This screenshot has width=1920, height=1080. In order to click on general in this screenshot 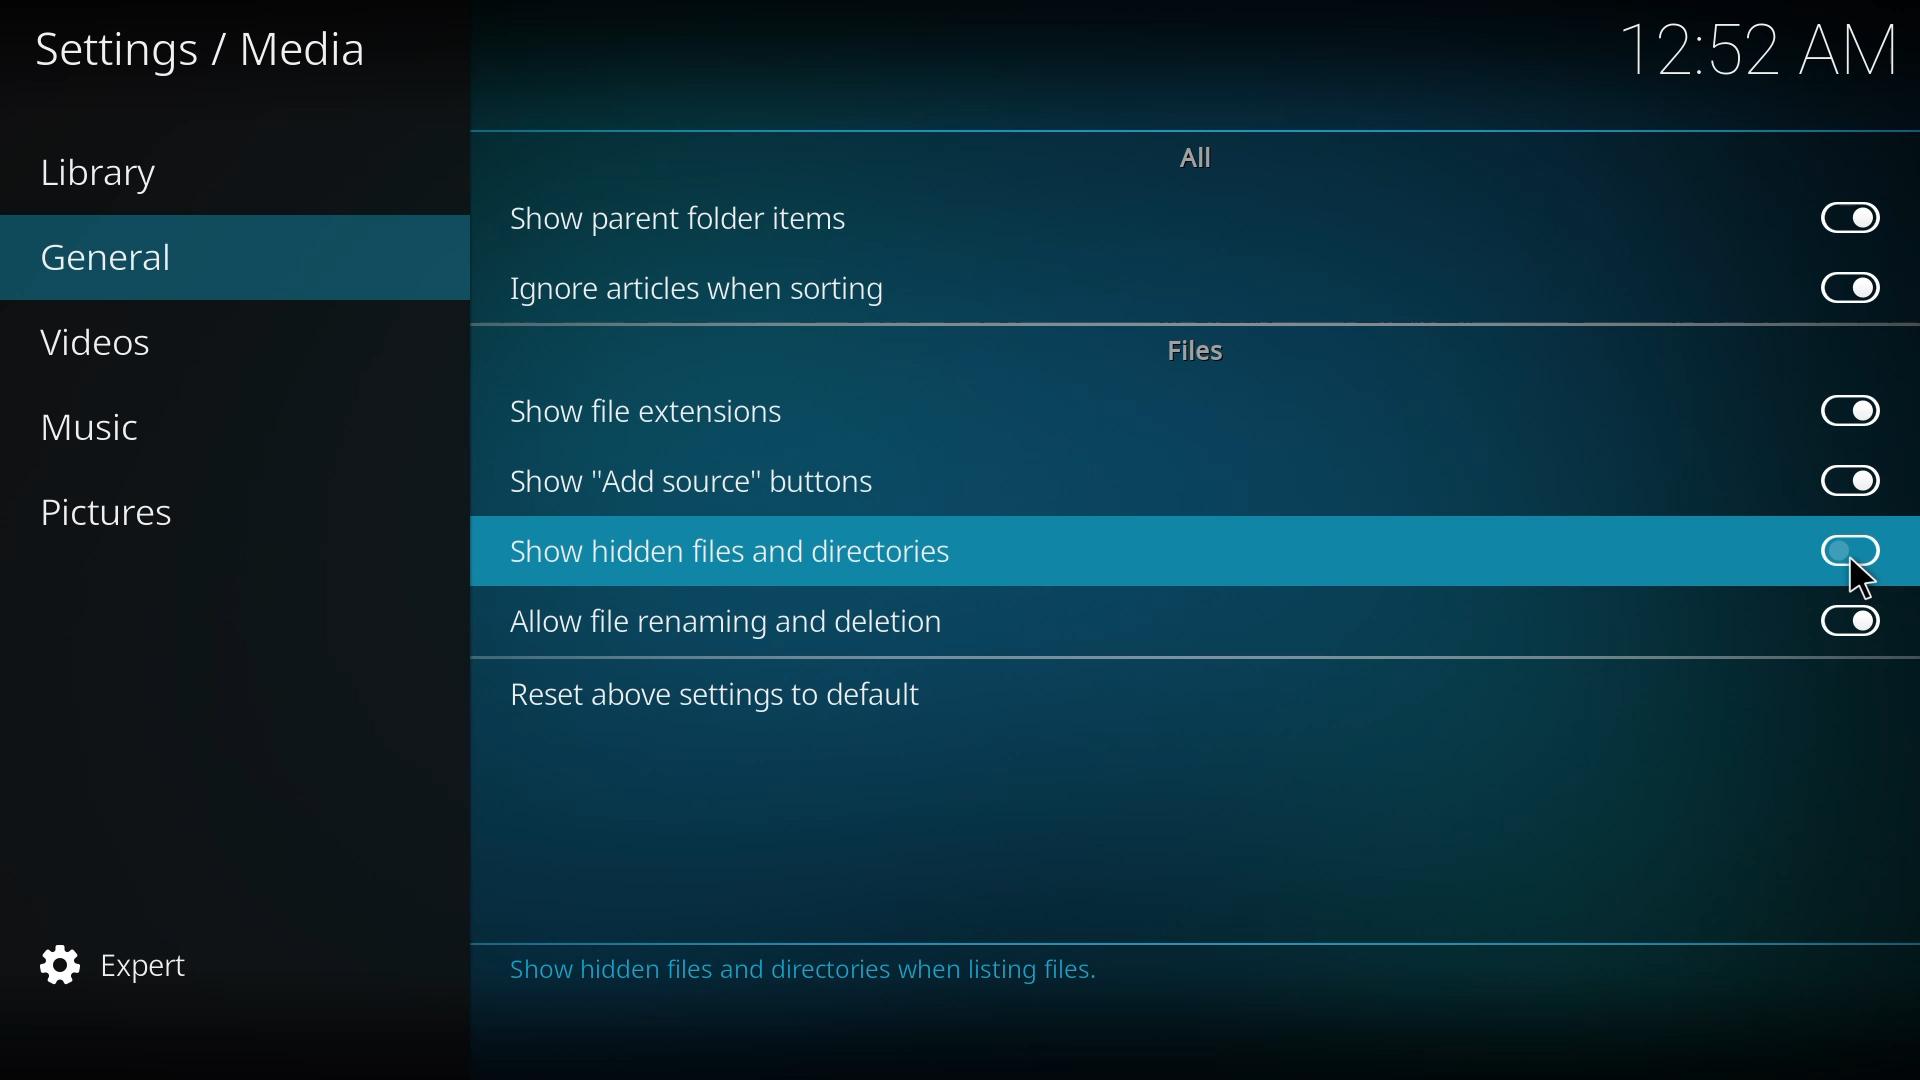, I will do `click(120, 259)`.